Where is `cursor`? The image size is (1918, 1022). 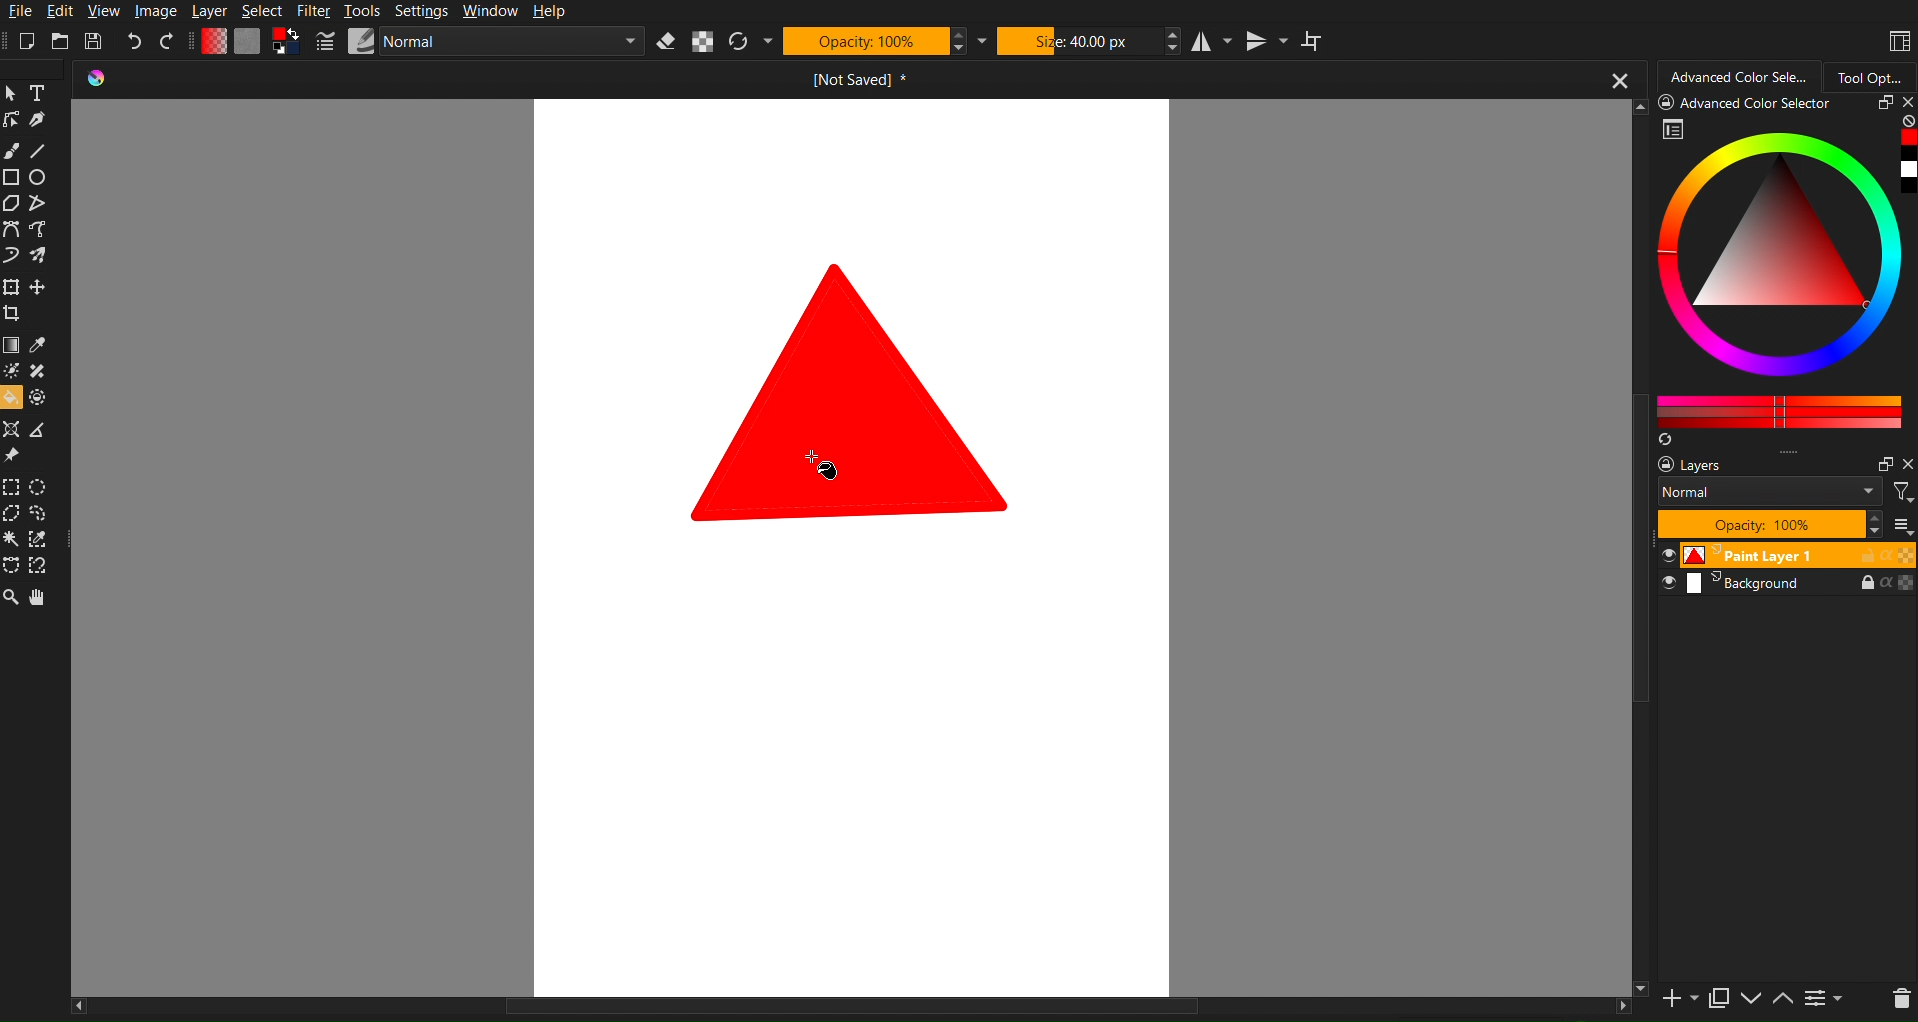
cursor is located at coordinates (832, 466).